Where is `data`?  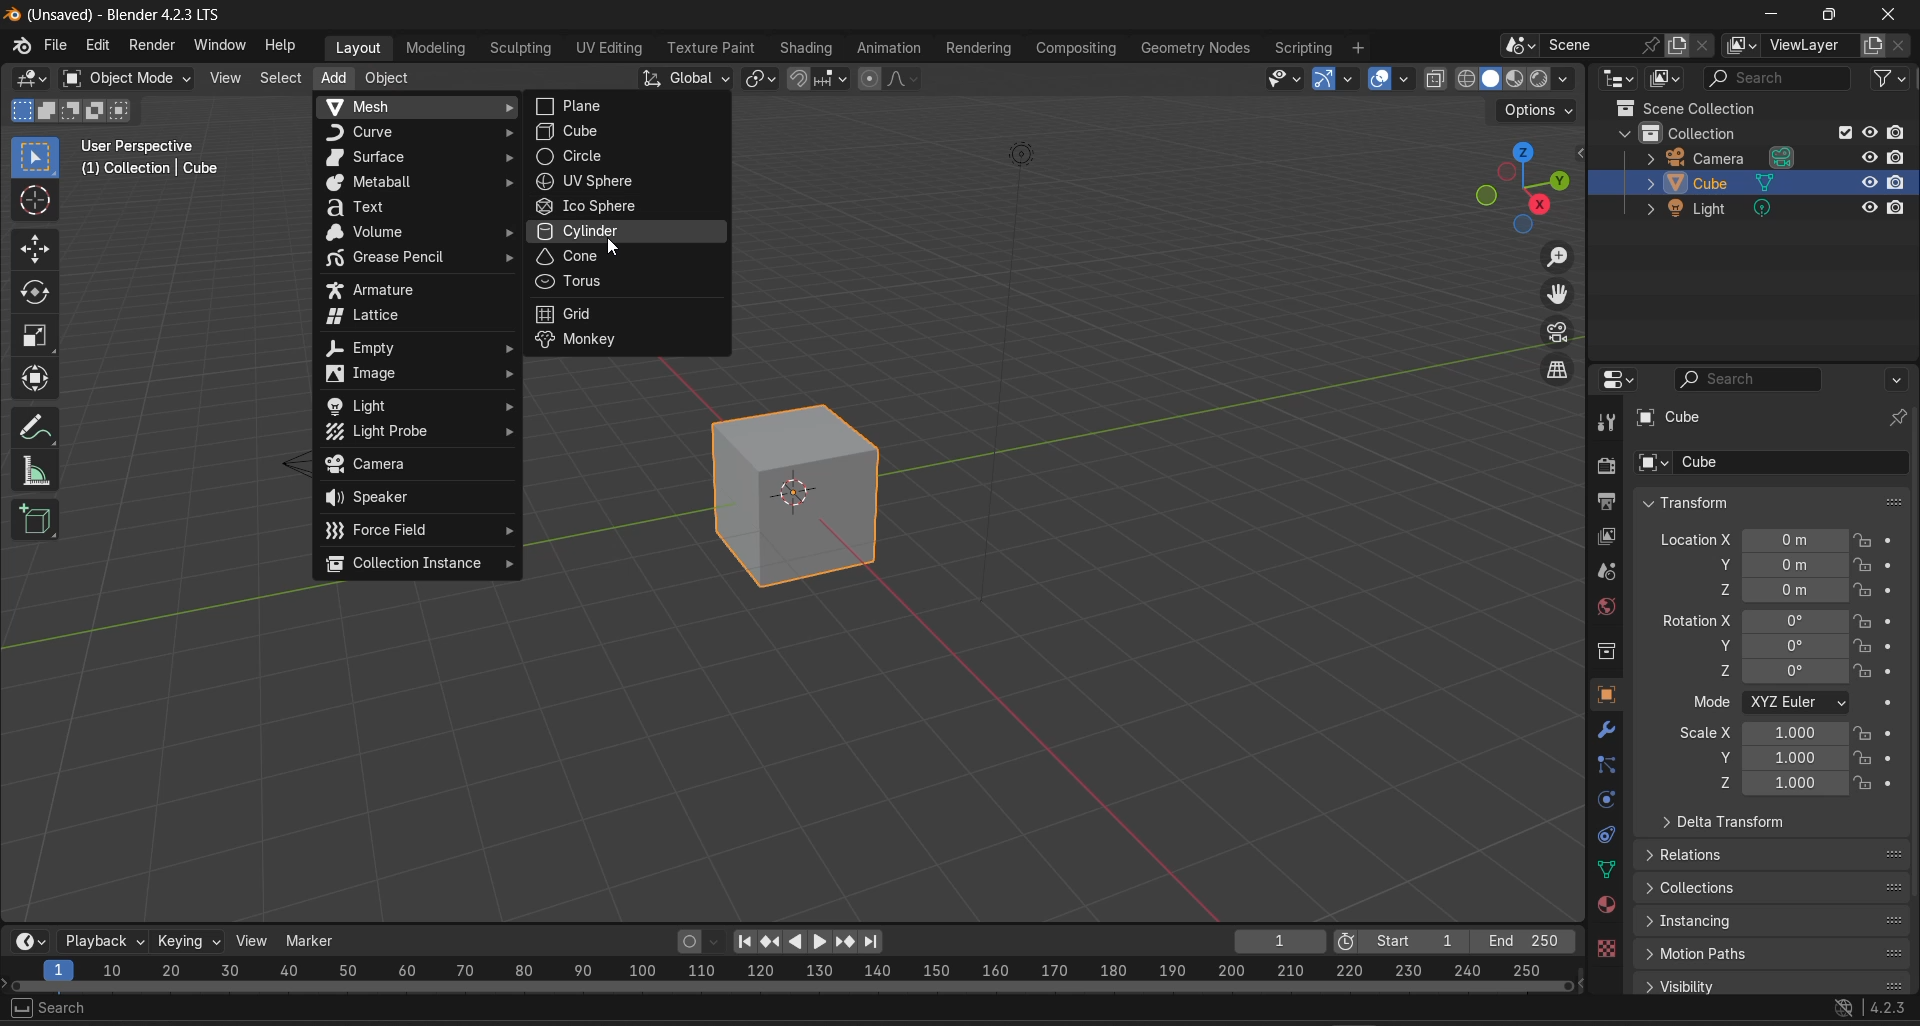 data is located at coordinates (1604, 870).